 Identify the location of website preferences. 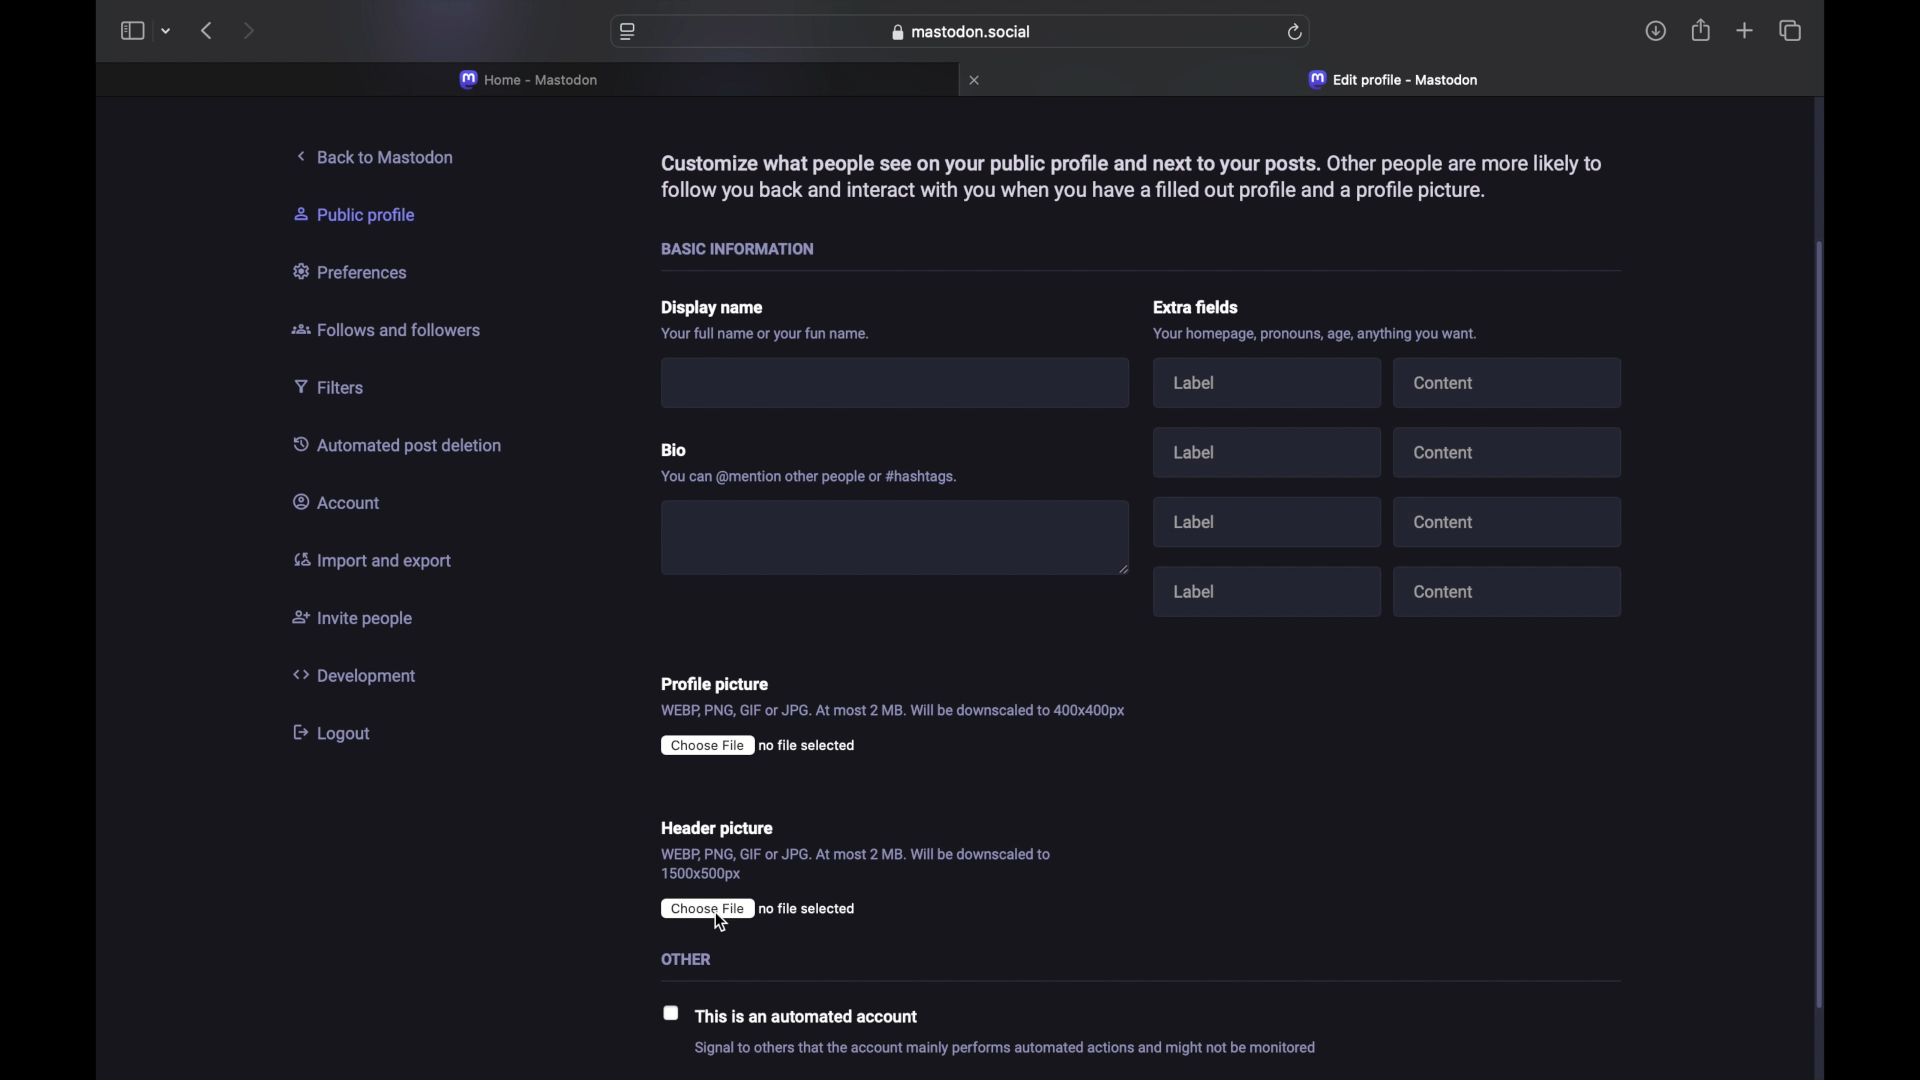
(626, 33).